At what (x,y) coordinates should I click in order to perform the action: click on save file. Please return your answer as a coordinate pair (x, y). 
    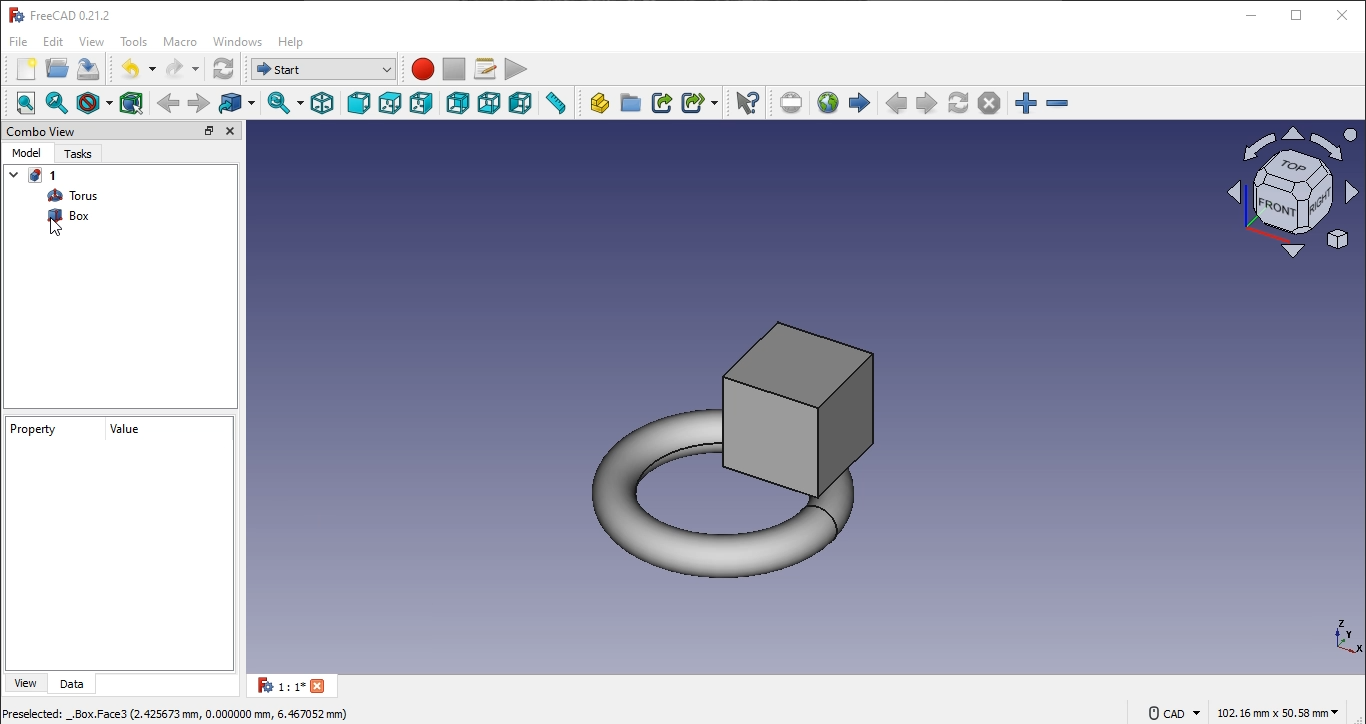
    Looking at the image, I should click on (89, 69).